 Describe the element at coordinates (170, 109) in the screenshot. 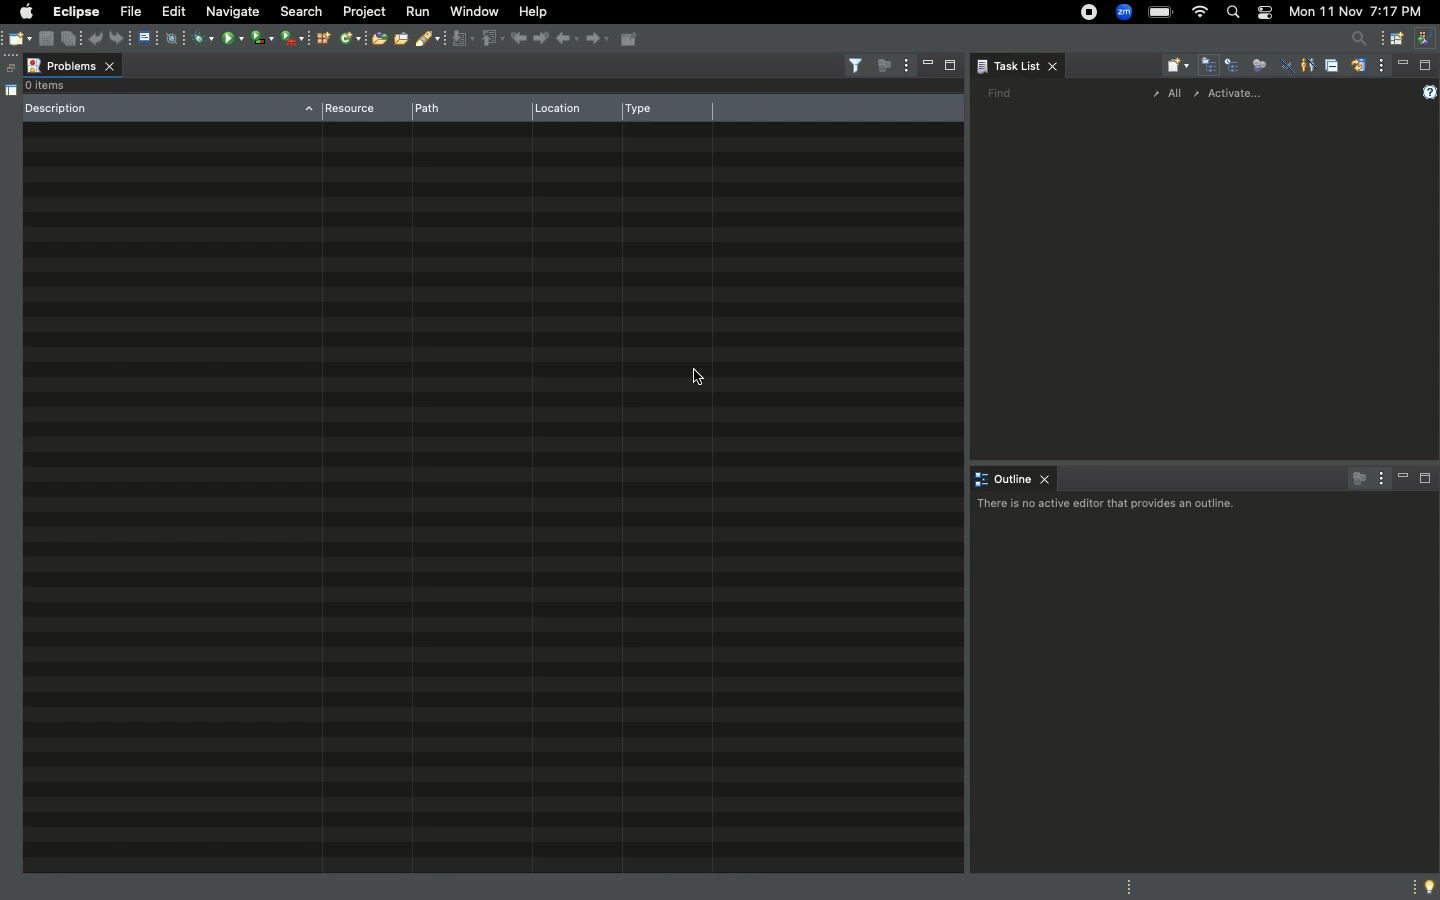

I see `Description` at that location.